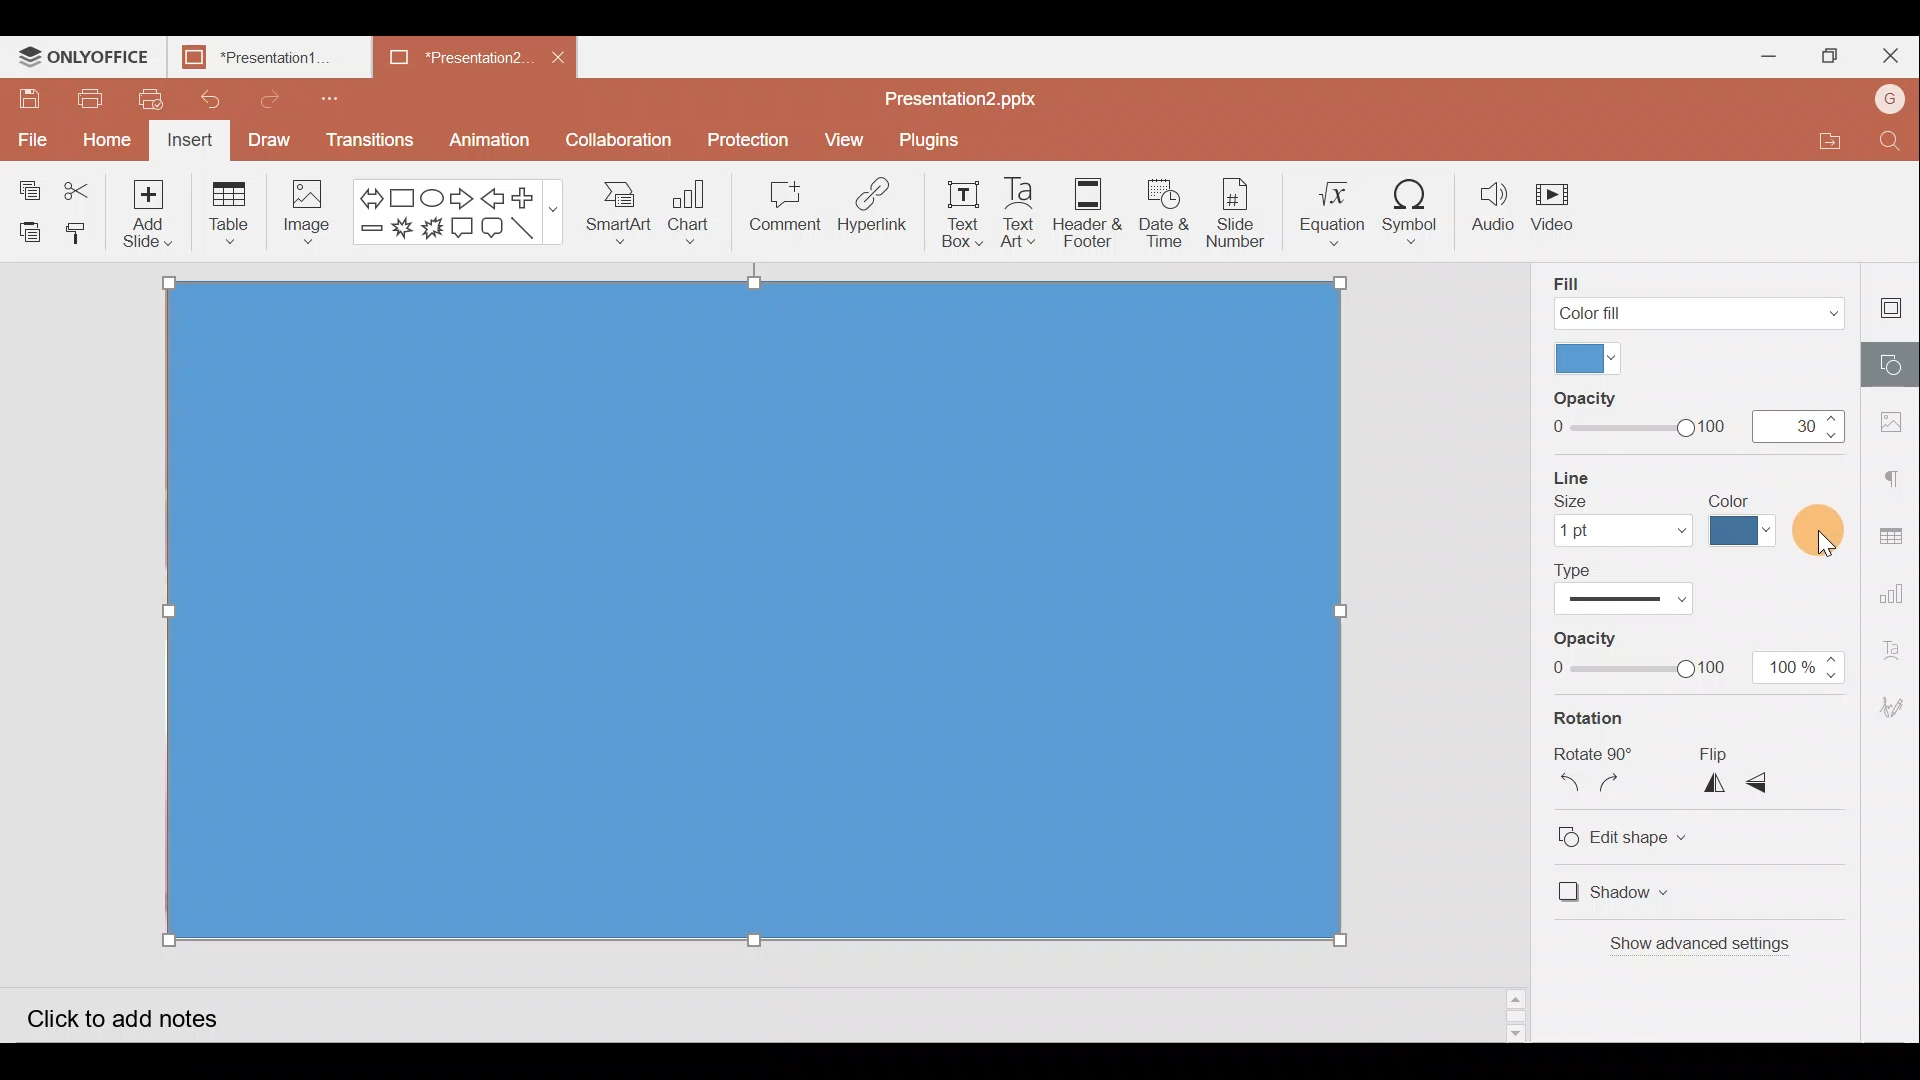  What do you see at coordinates (262, 58) in the screenshot?
I see `Presentation1.` at bounding box center [262, 58].